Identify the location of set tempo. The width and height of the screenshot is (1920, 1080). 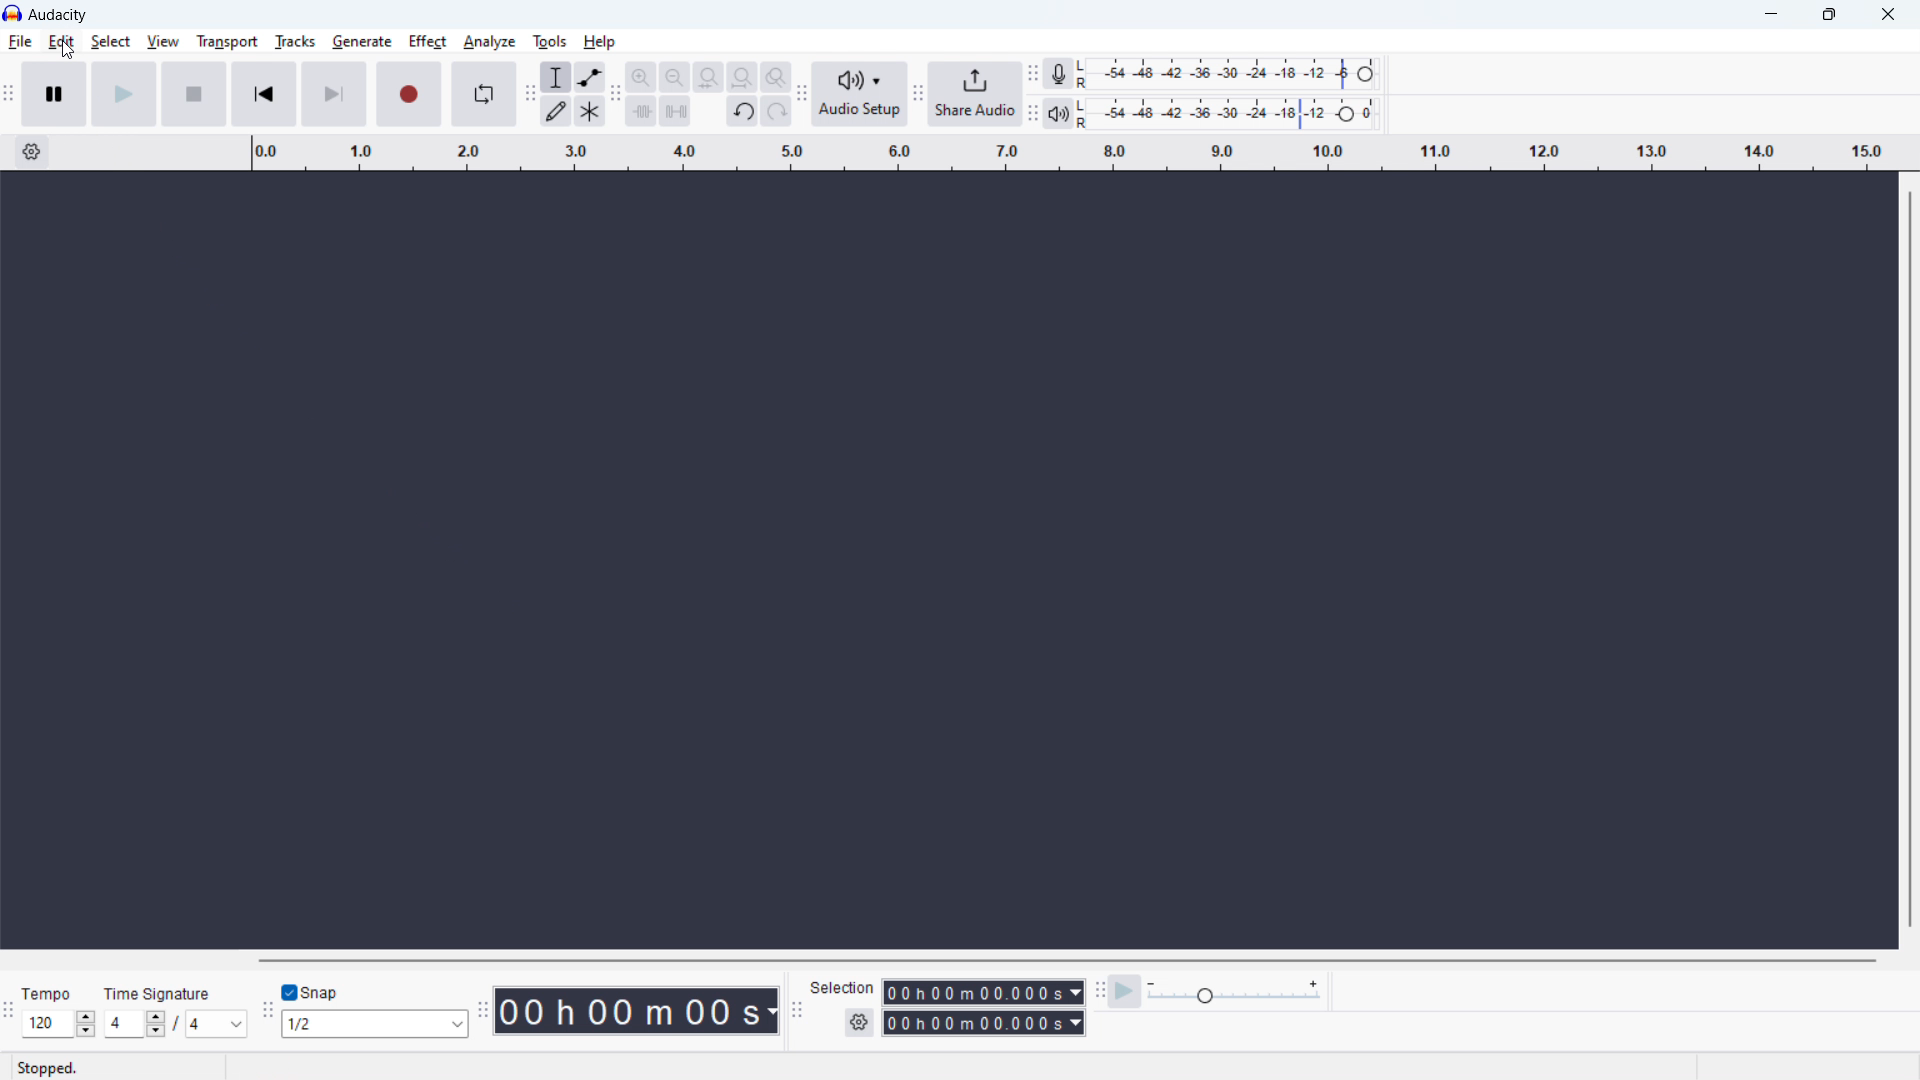
(58, 1023).